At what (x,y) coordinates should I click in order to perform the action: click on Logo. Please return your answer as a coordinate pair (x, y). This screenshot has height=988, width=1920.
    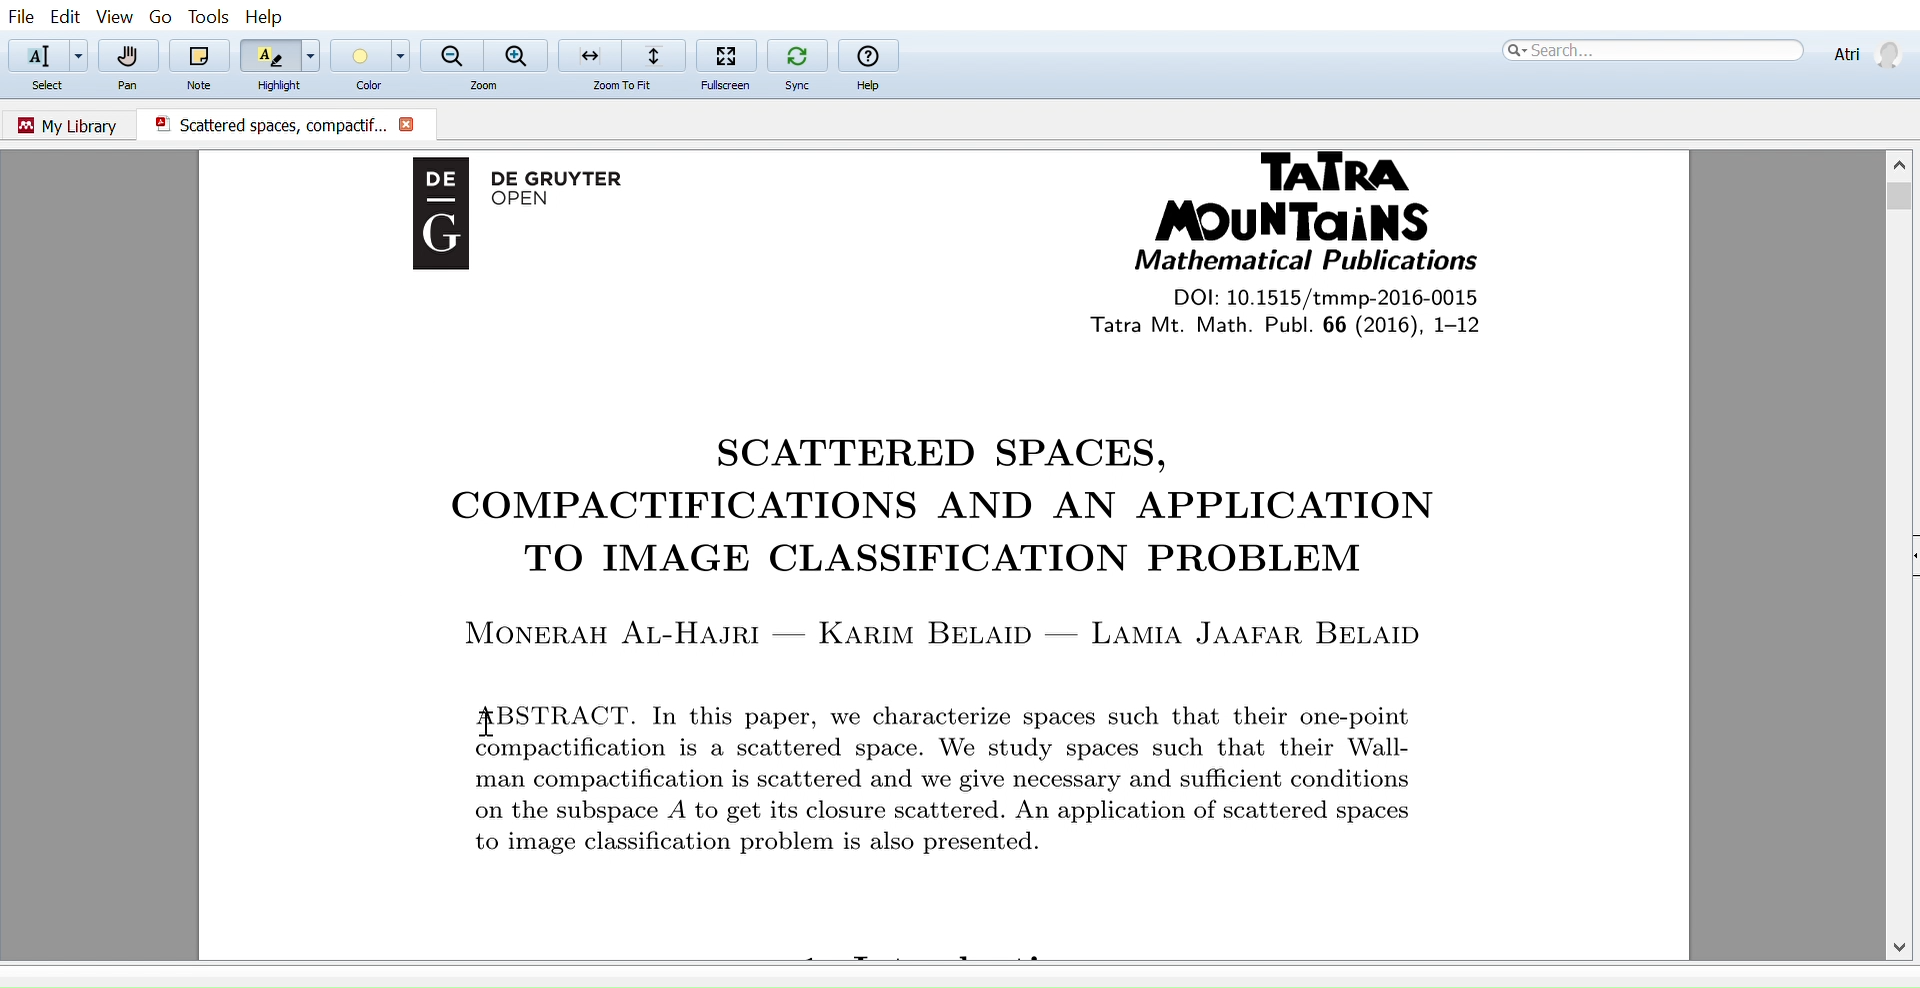
    Looking at the image, I should click on (433, 227).